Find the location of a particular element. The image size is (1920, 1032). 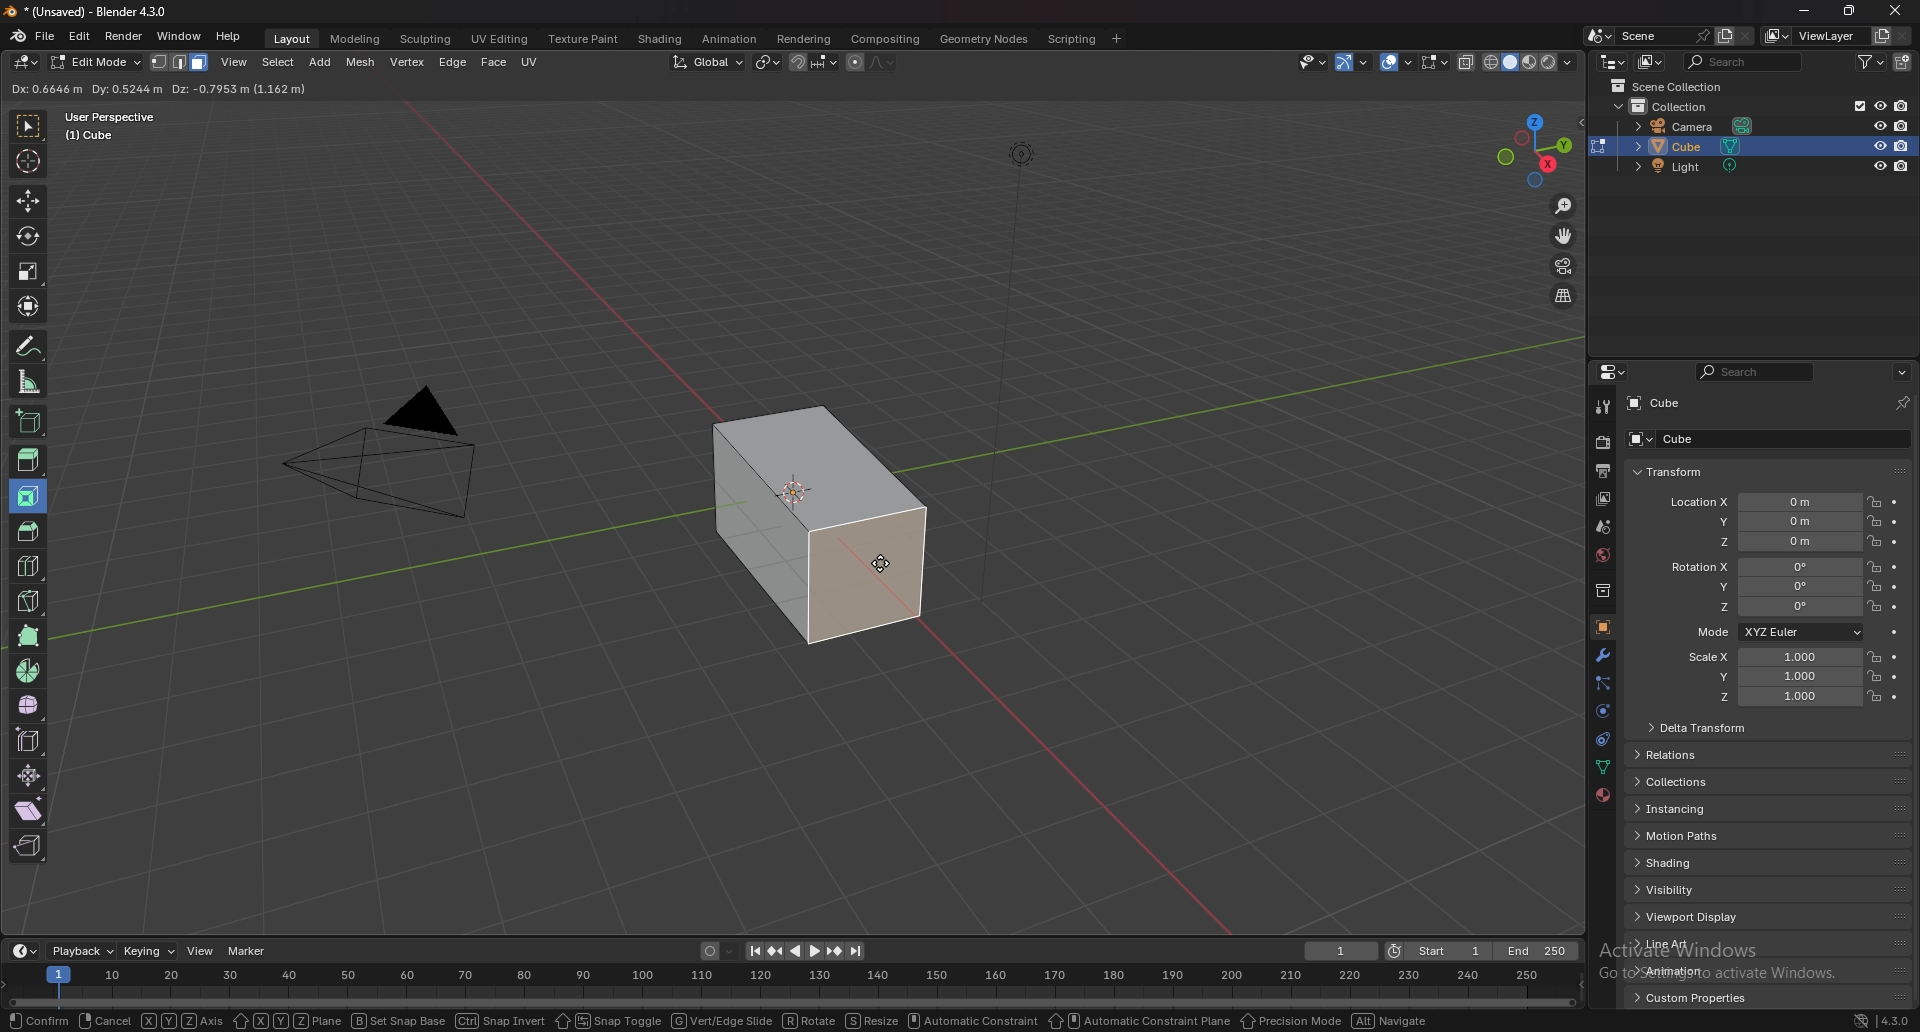

scene collection is located at coordinates (1668, 86).